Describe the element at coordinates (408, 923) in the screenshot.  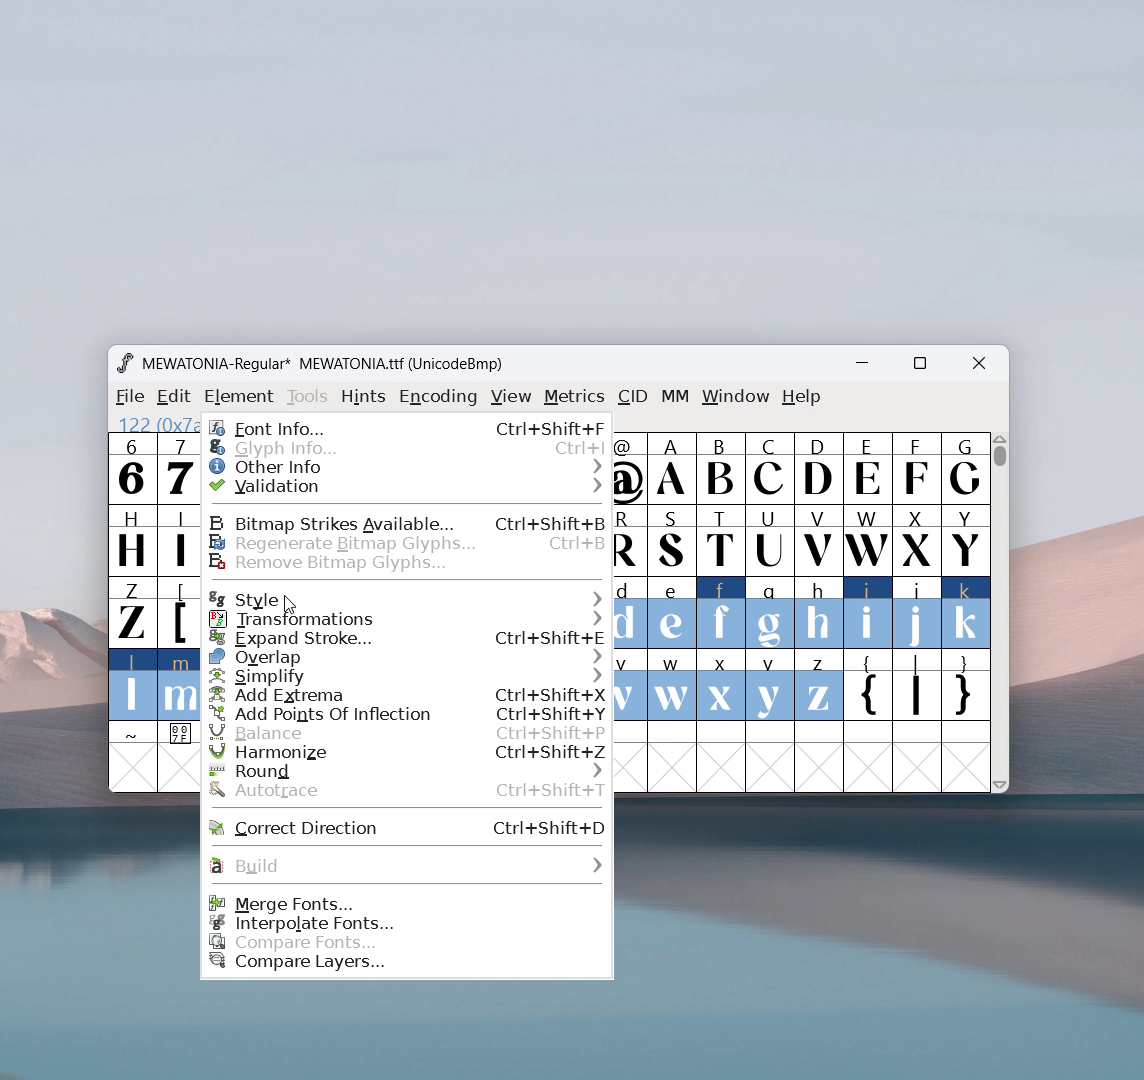
I see `interpolate fonts` at that location.